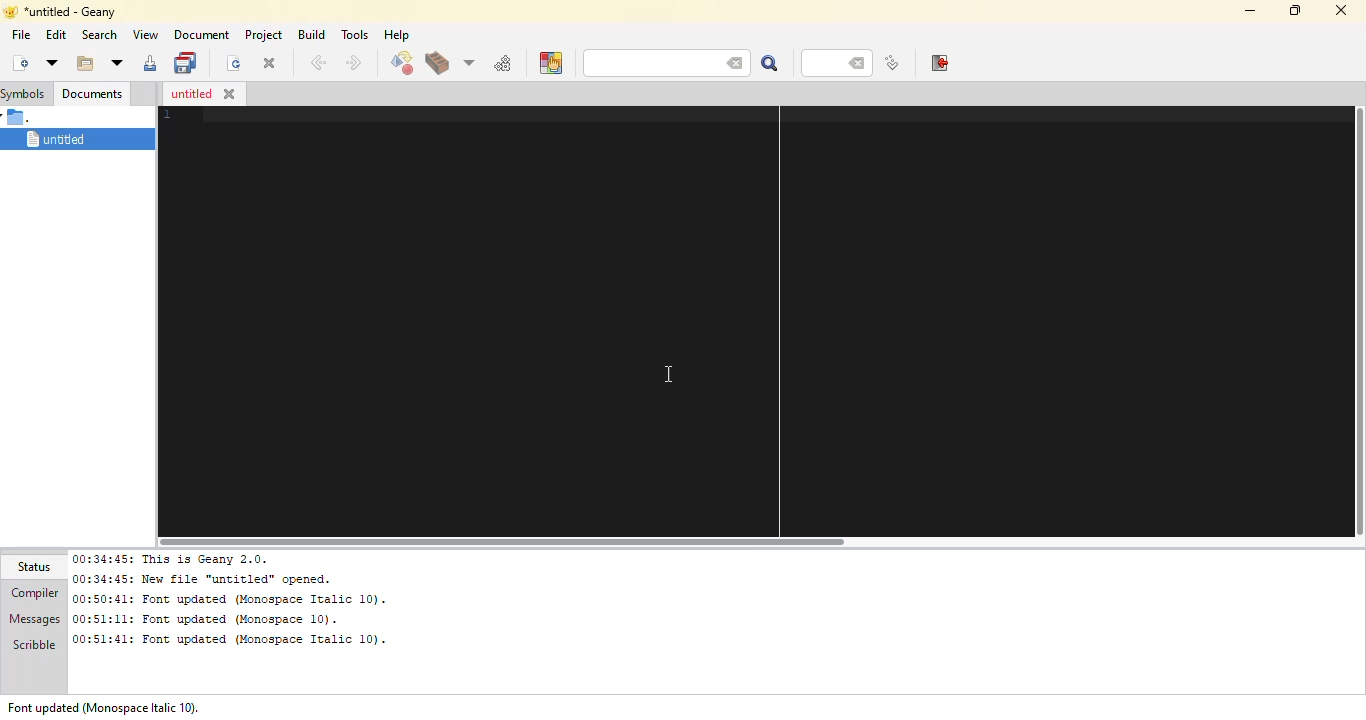 The image size is (1366, 720). What do you see at coordinates (34, 620) in the screenshot?
I see `messages` at bounding box center [34, 620].